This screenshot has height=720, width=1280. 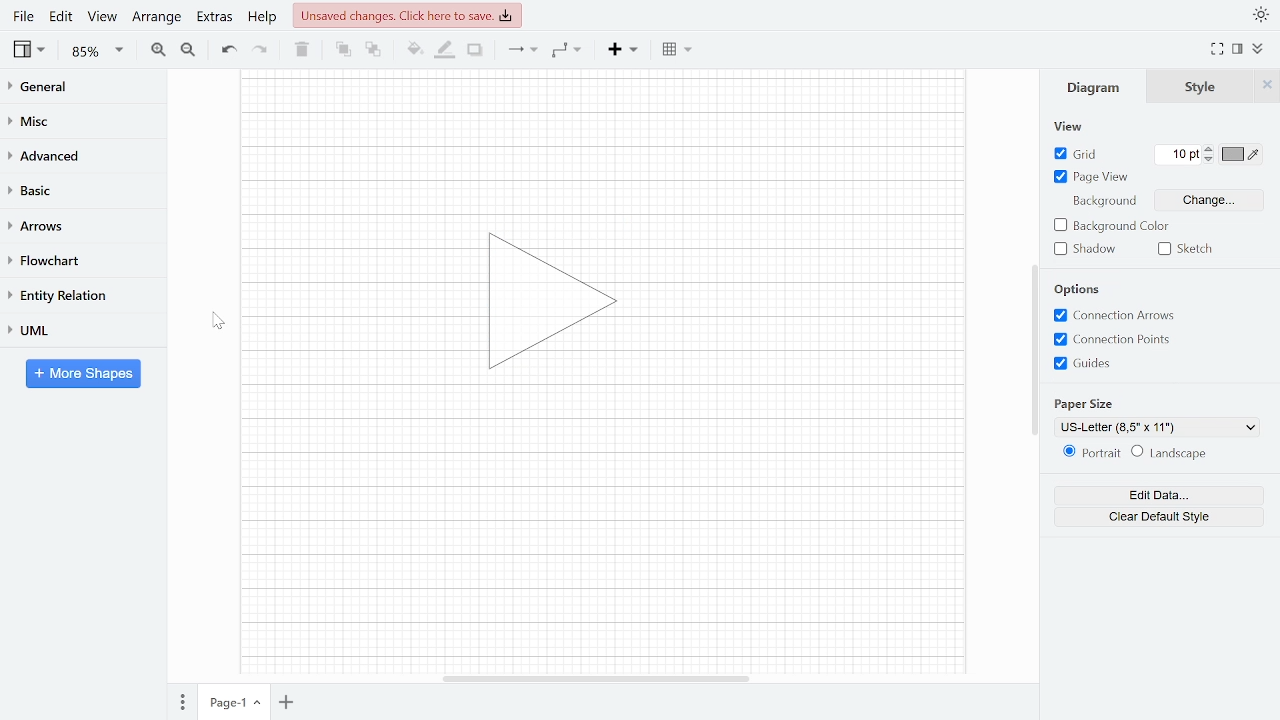 What do you see at coordinates (1087, 179) in the screenshot?
I see `Page View` at bounding box center [1087, 179].